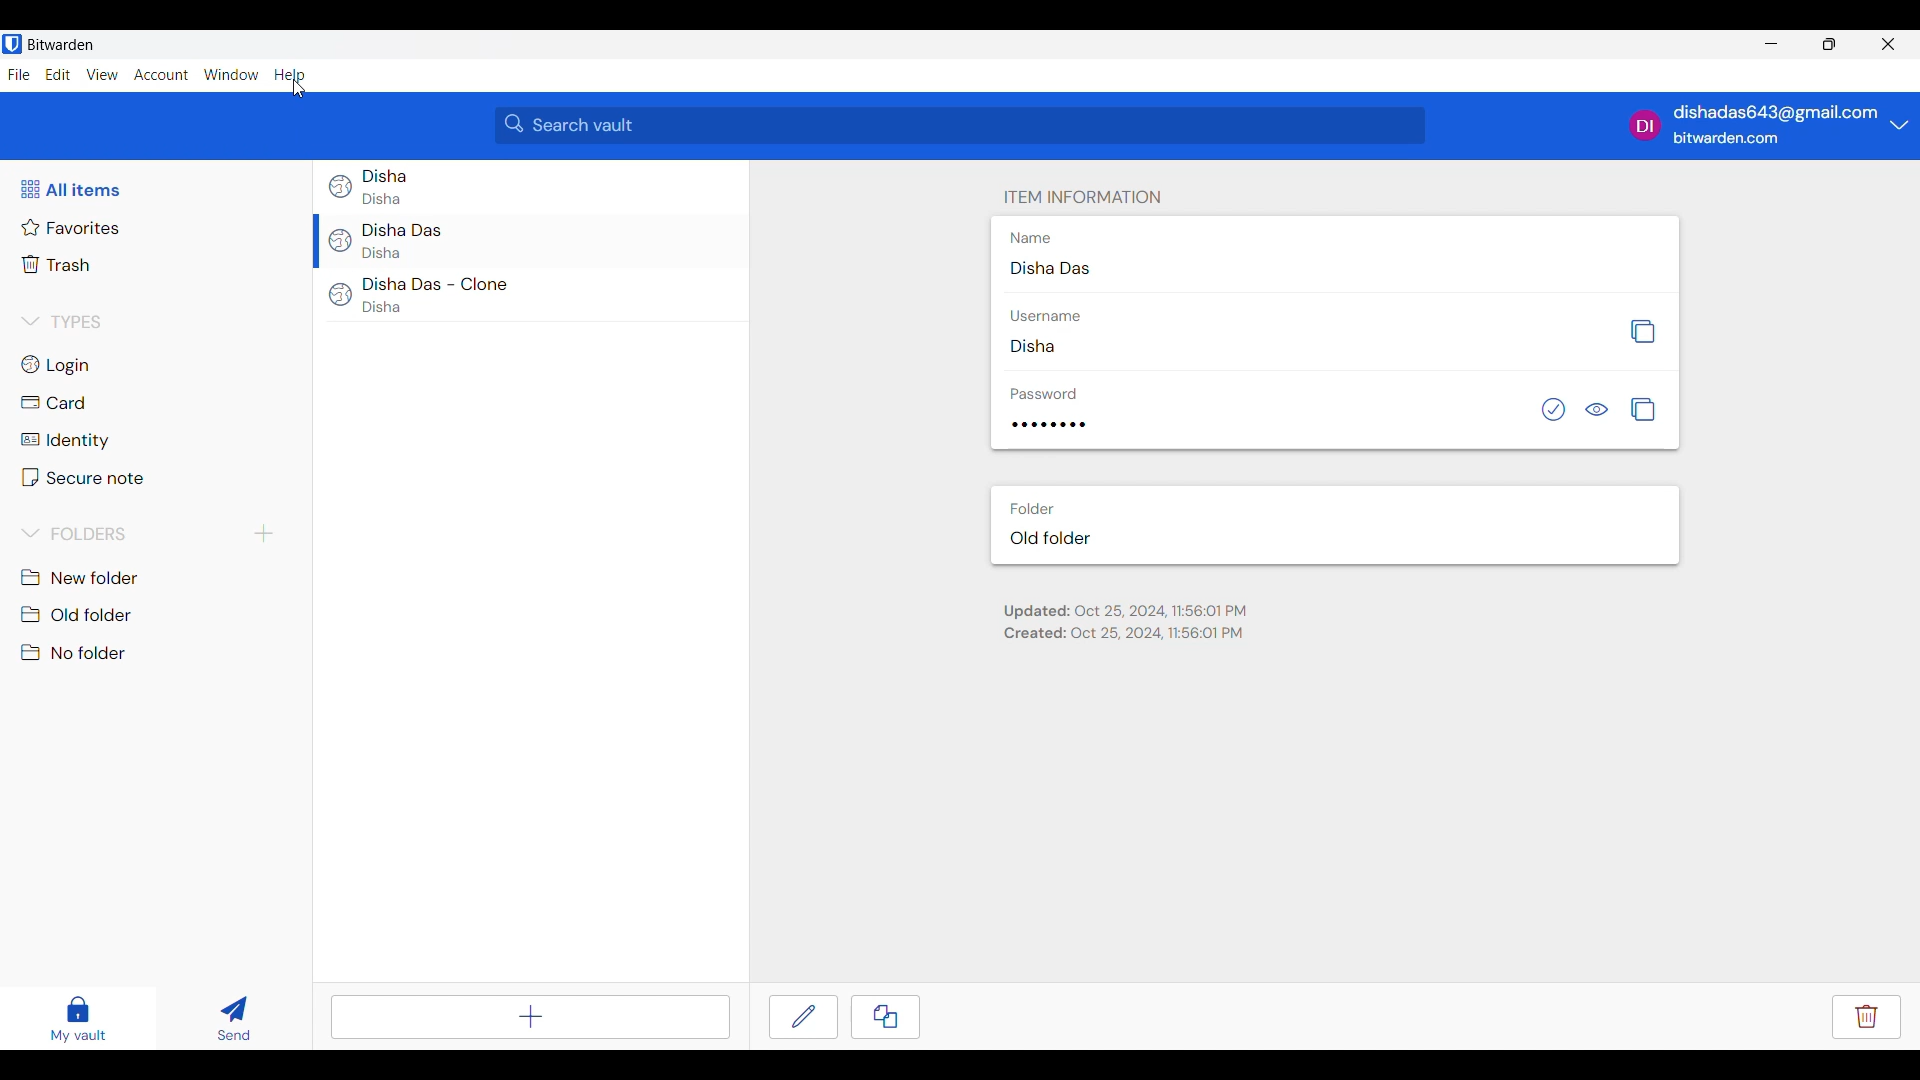 This screenshot has width=1920, height=1080. I want to click on Folder, so click(1031, 509).